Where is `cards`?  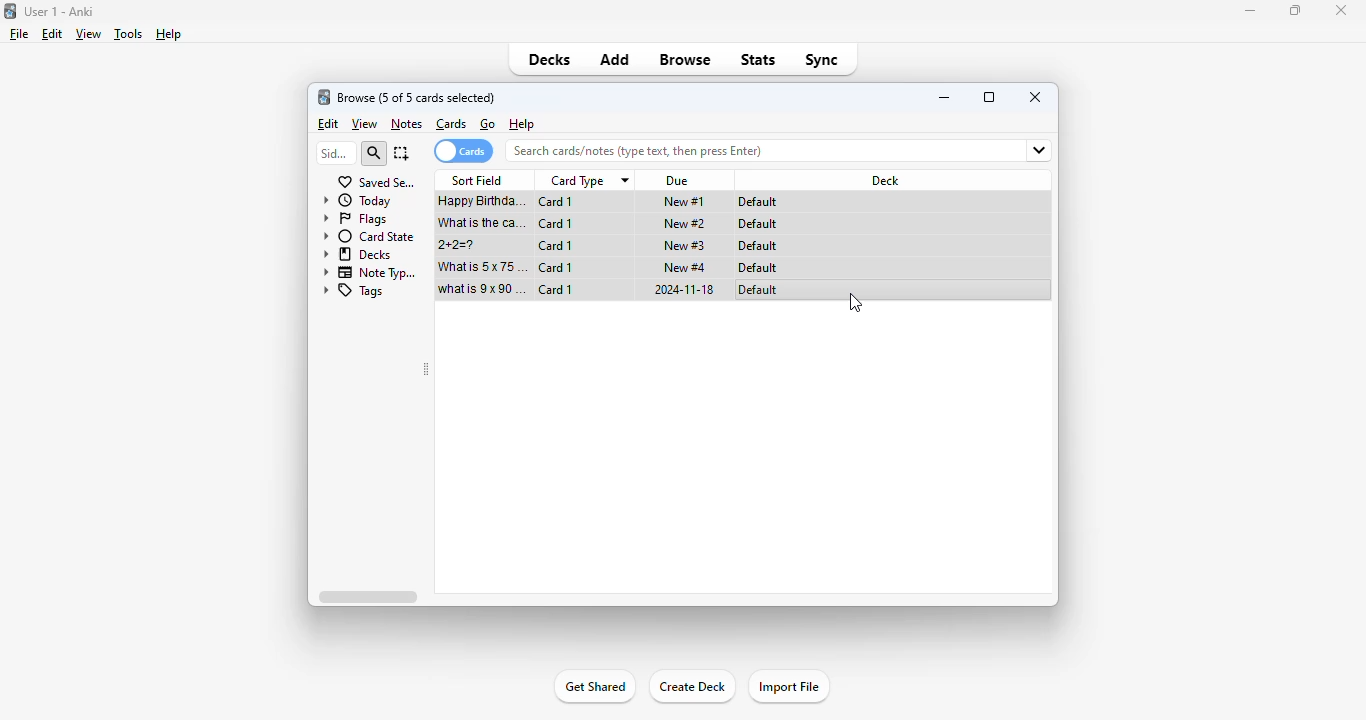
cards is located at coordinates (463, 151).